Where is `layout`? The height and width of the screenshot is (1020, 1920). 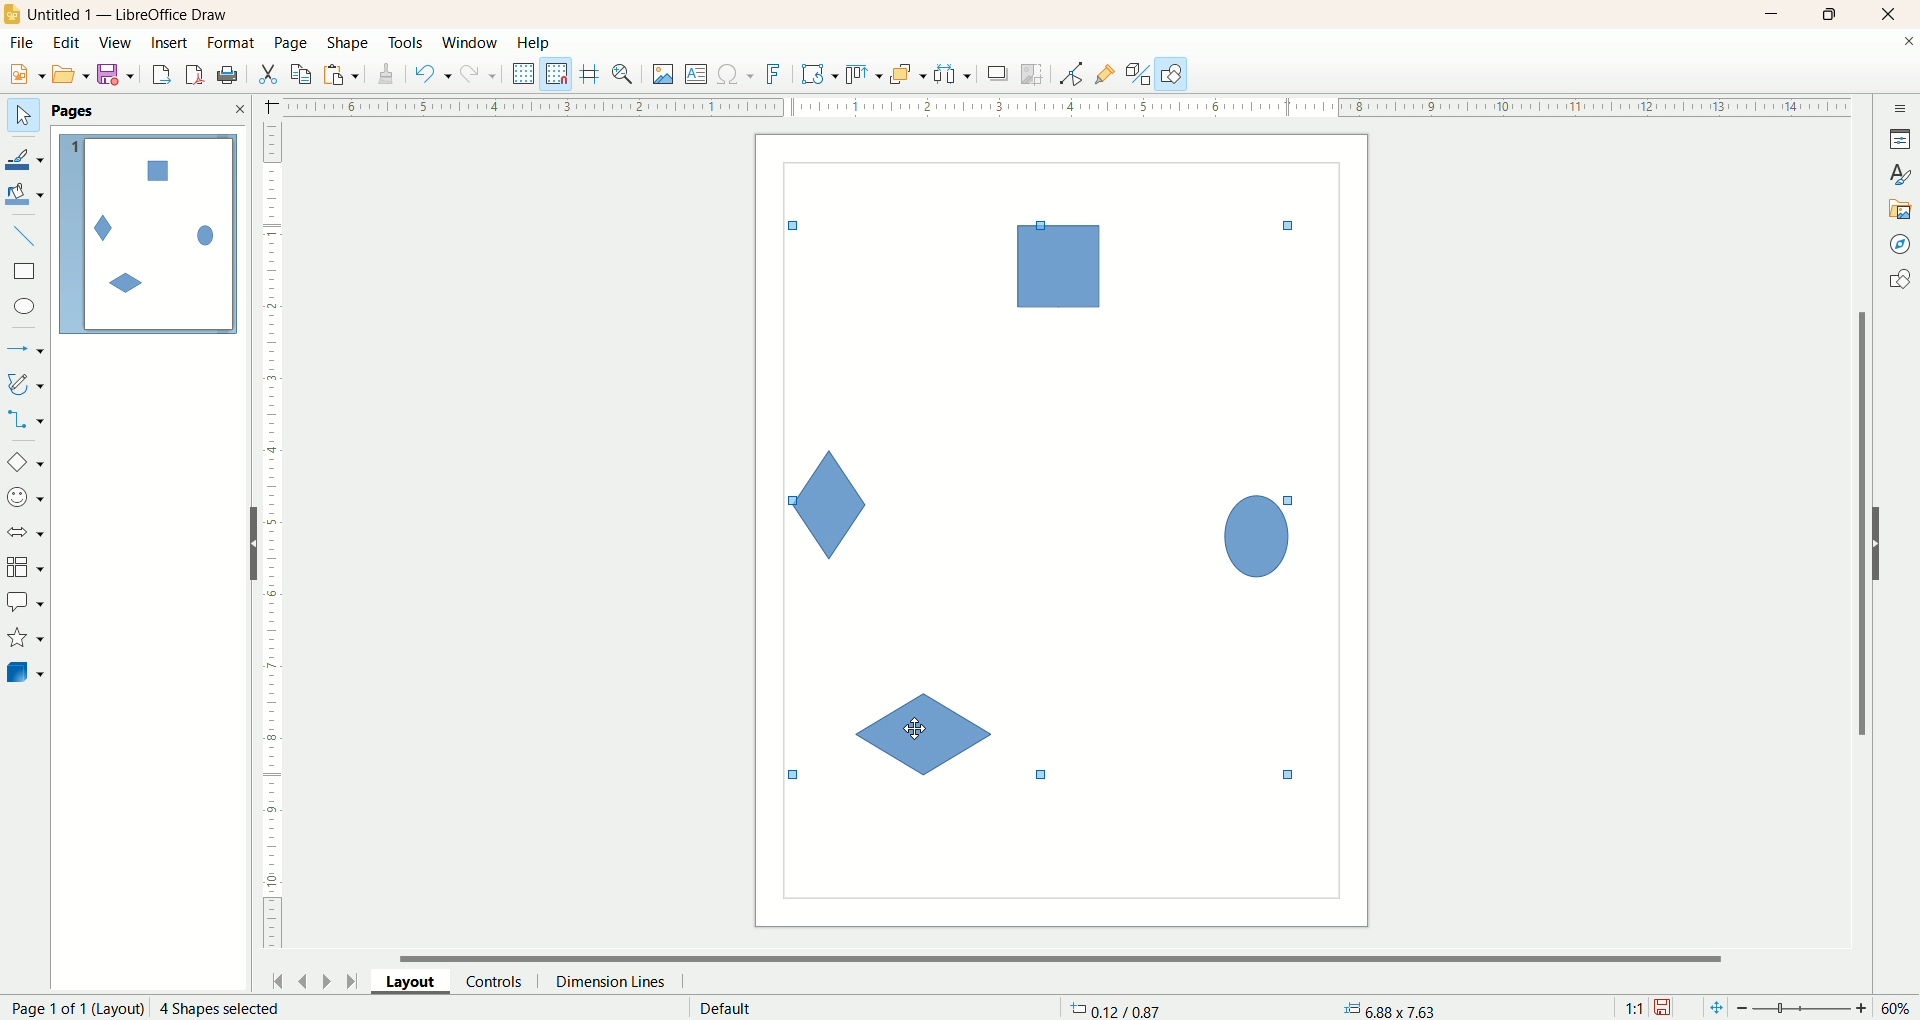
layout is located at coordinates (419, 980).